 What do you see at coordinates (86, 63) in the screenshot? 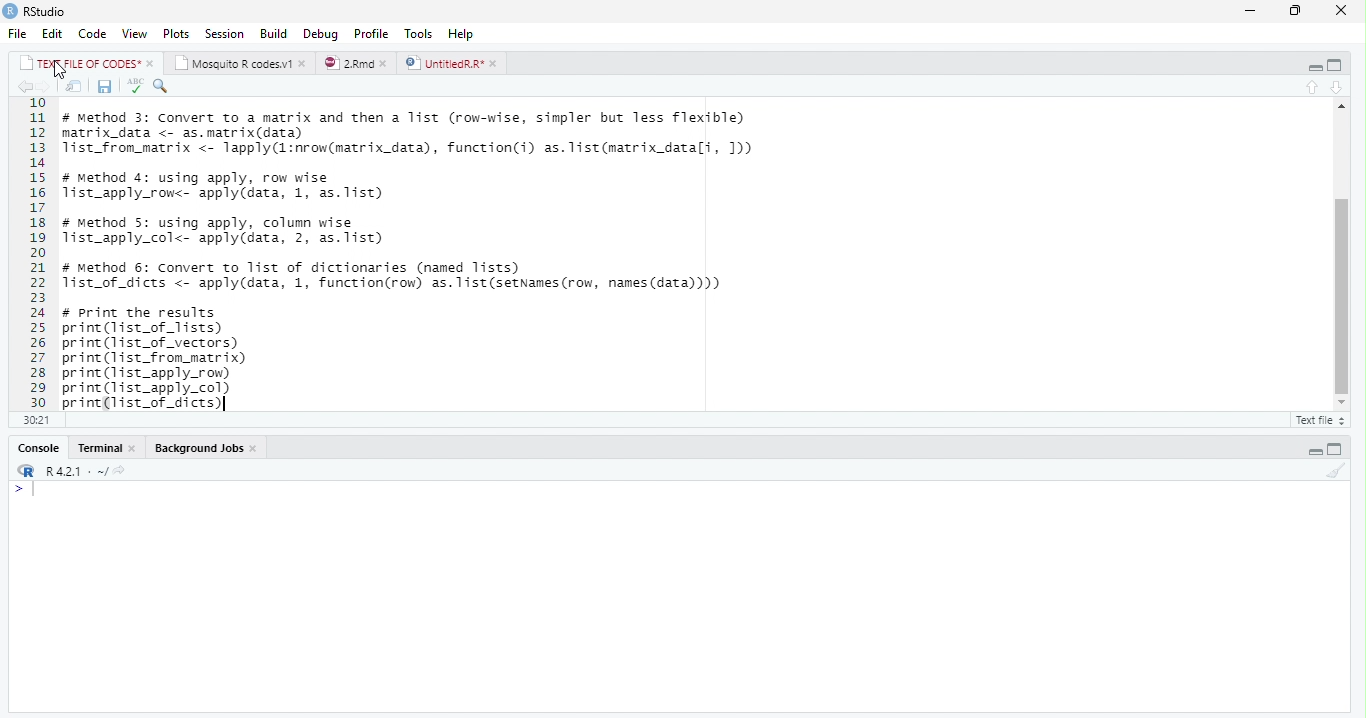
I see `TEXT FILE OF CODES*` at bounding box center [86, 63].